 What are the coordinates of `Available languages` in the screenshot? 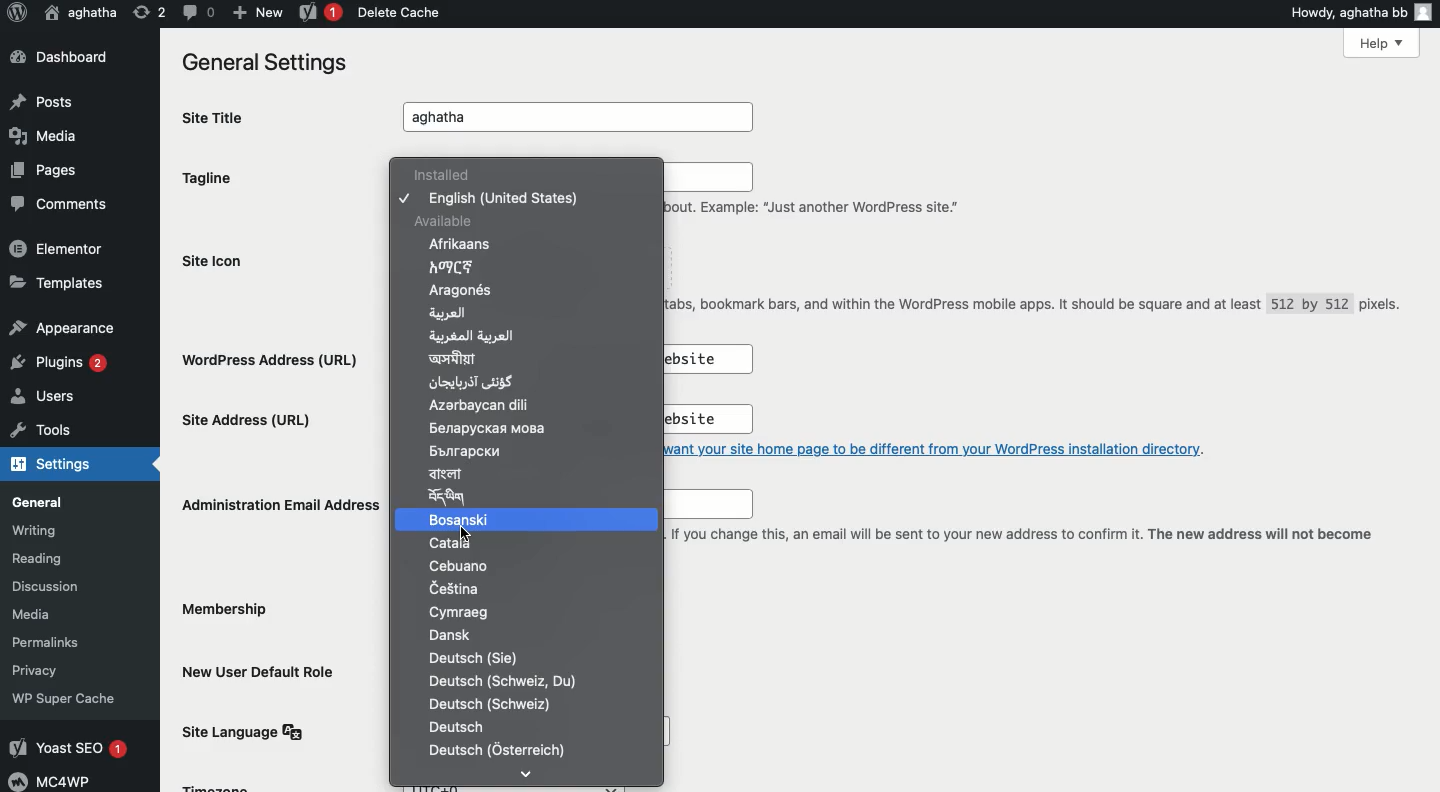 It's located at (503, 520).